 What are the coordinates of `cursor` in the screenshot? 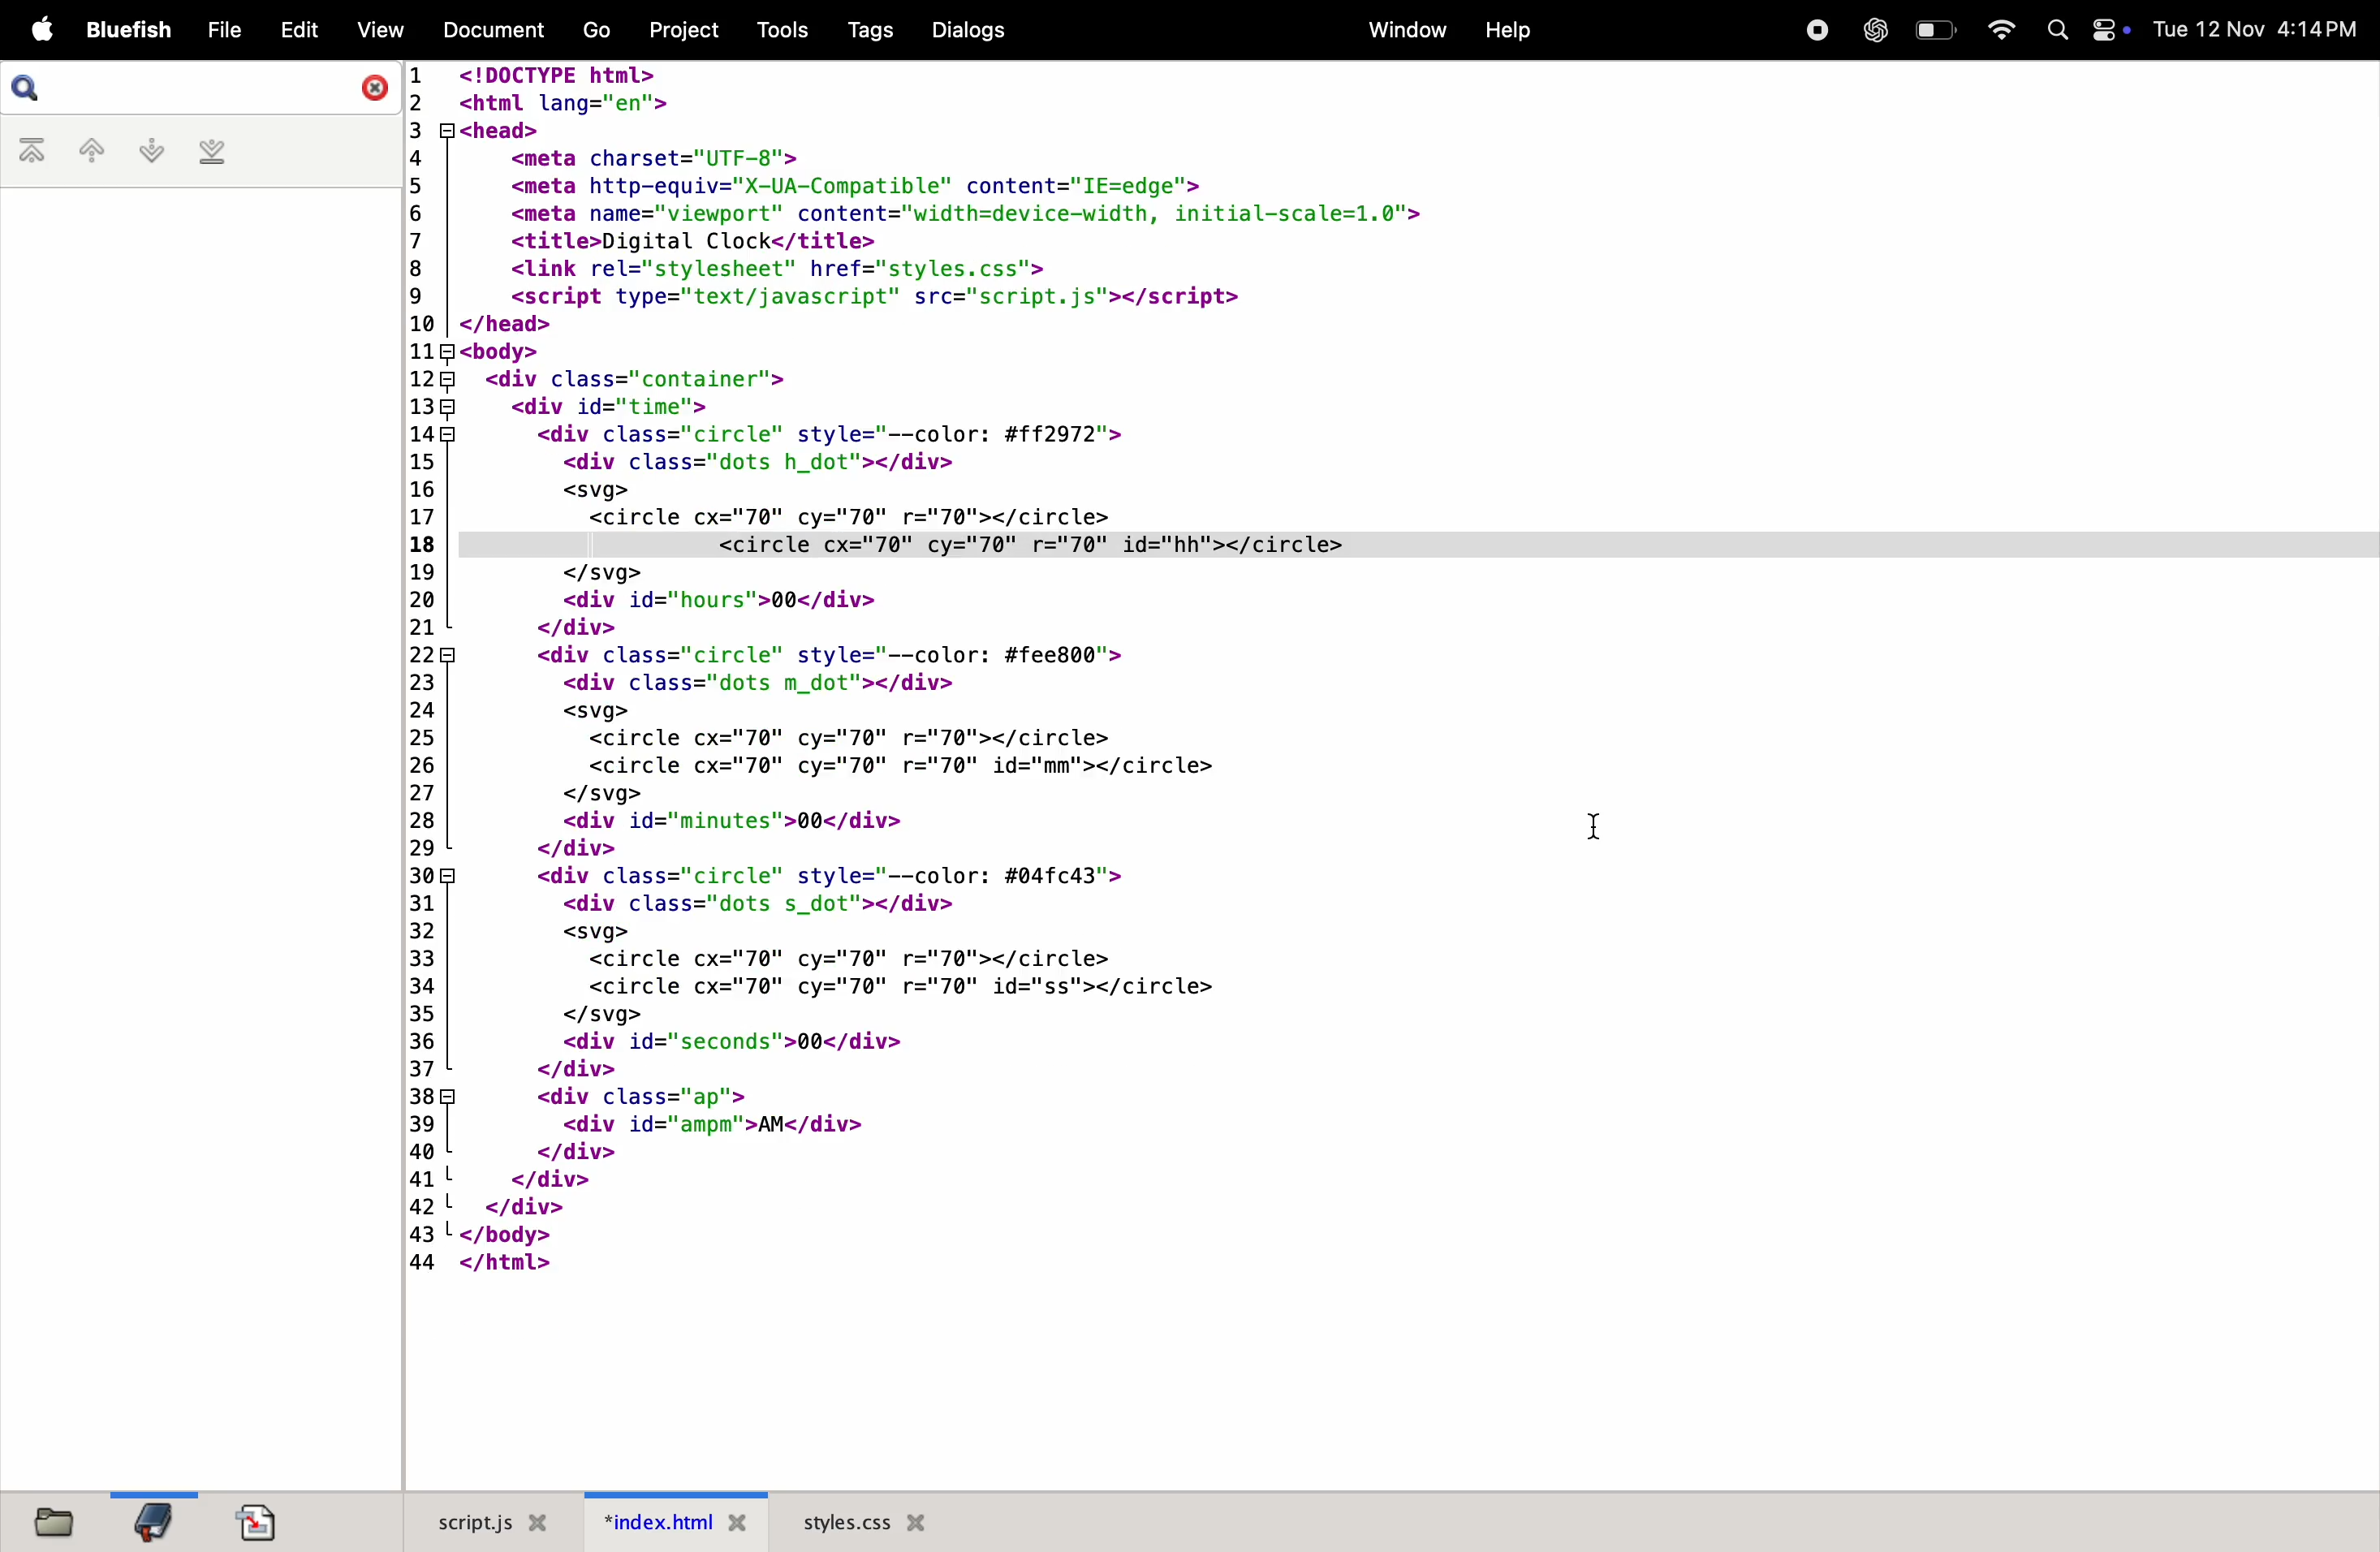 It's located at (1598, 829).